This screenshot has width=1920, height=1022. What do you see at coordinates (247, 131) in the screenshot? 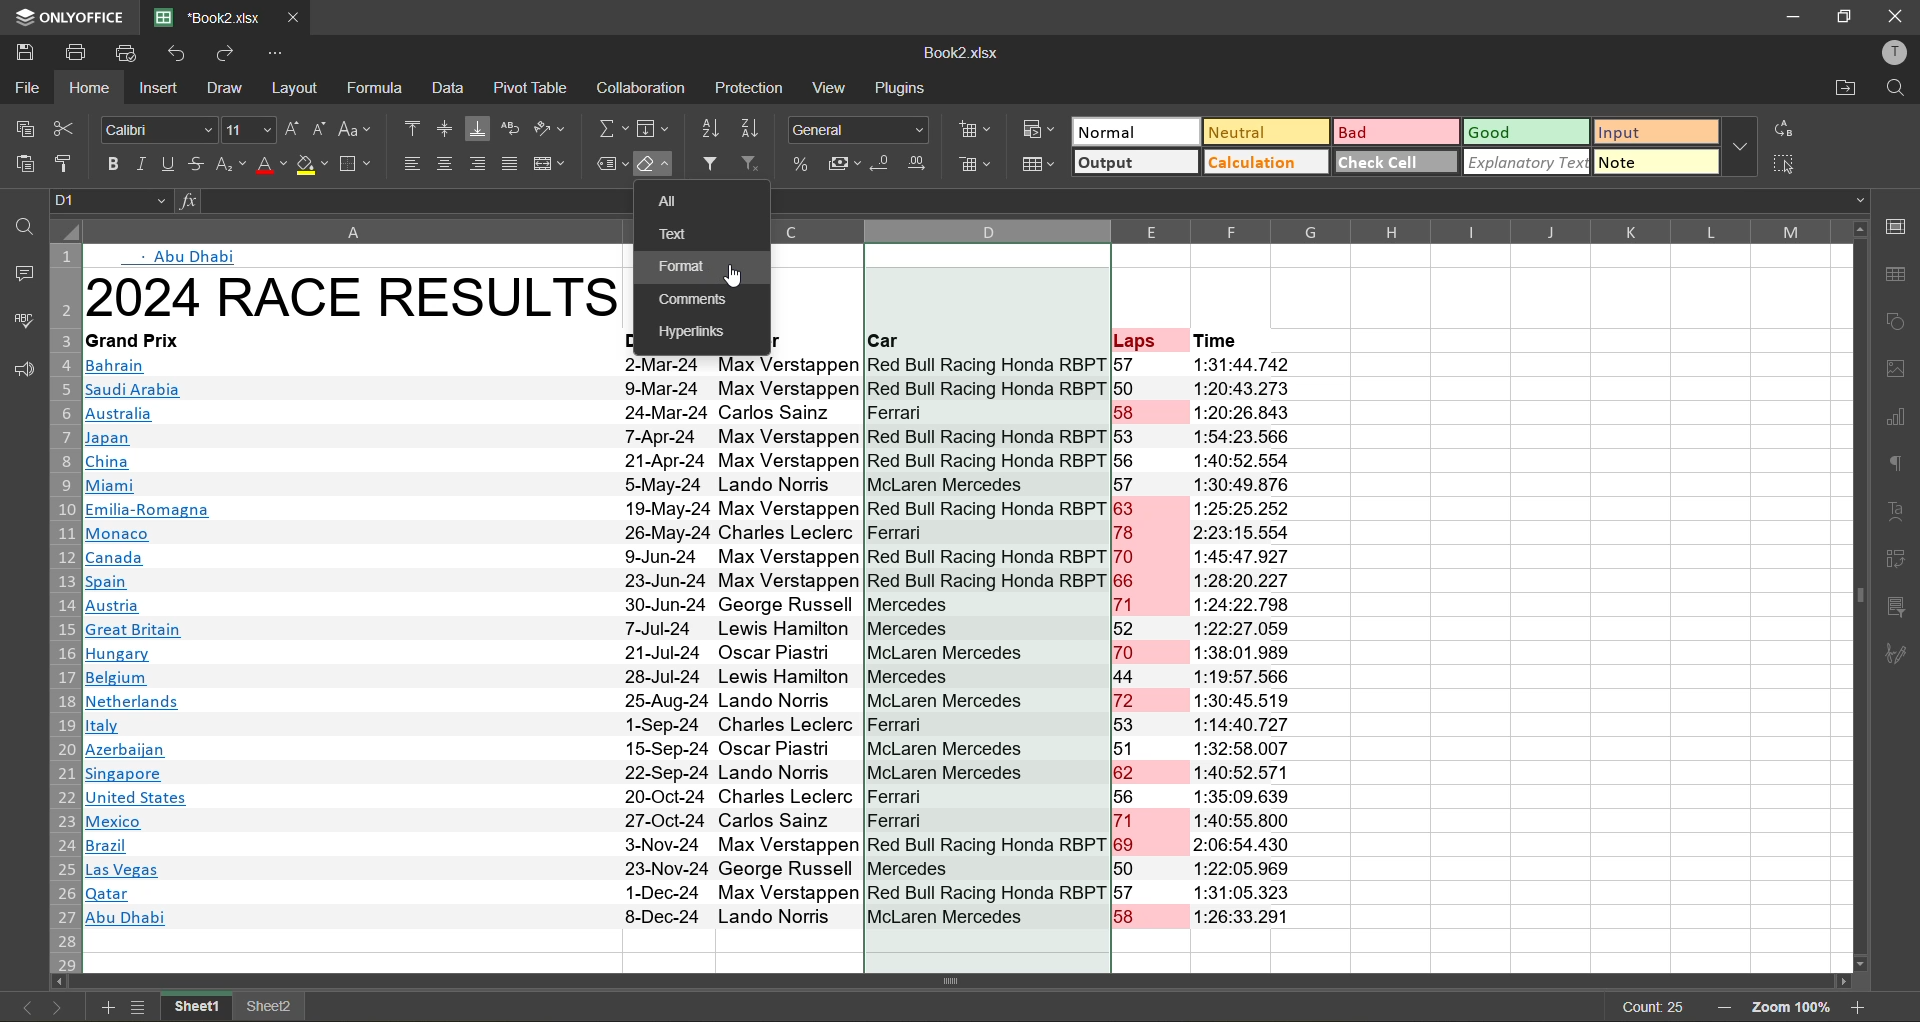
I see `11` at bounding box center [247, 131].